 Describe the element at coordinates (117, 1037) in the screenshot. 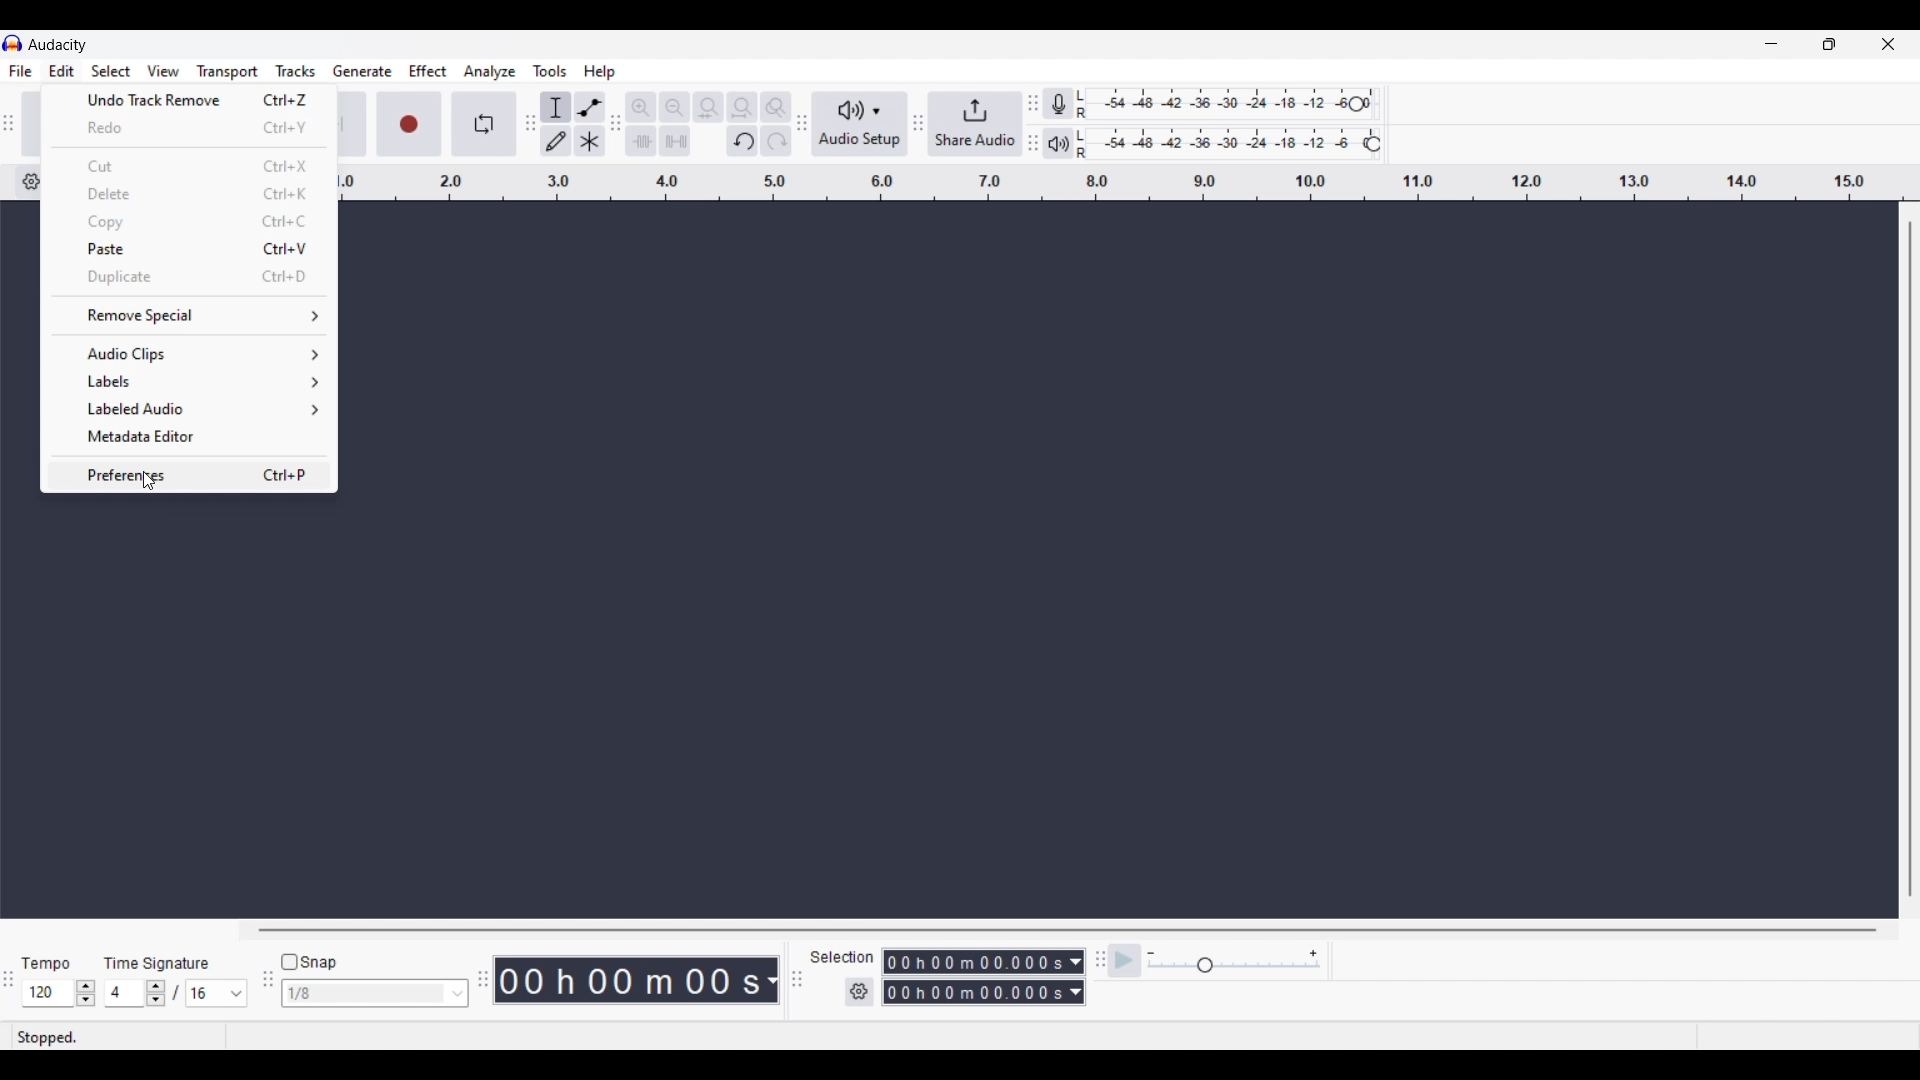

I see `Status of recording` at that location.